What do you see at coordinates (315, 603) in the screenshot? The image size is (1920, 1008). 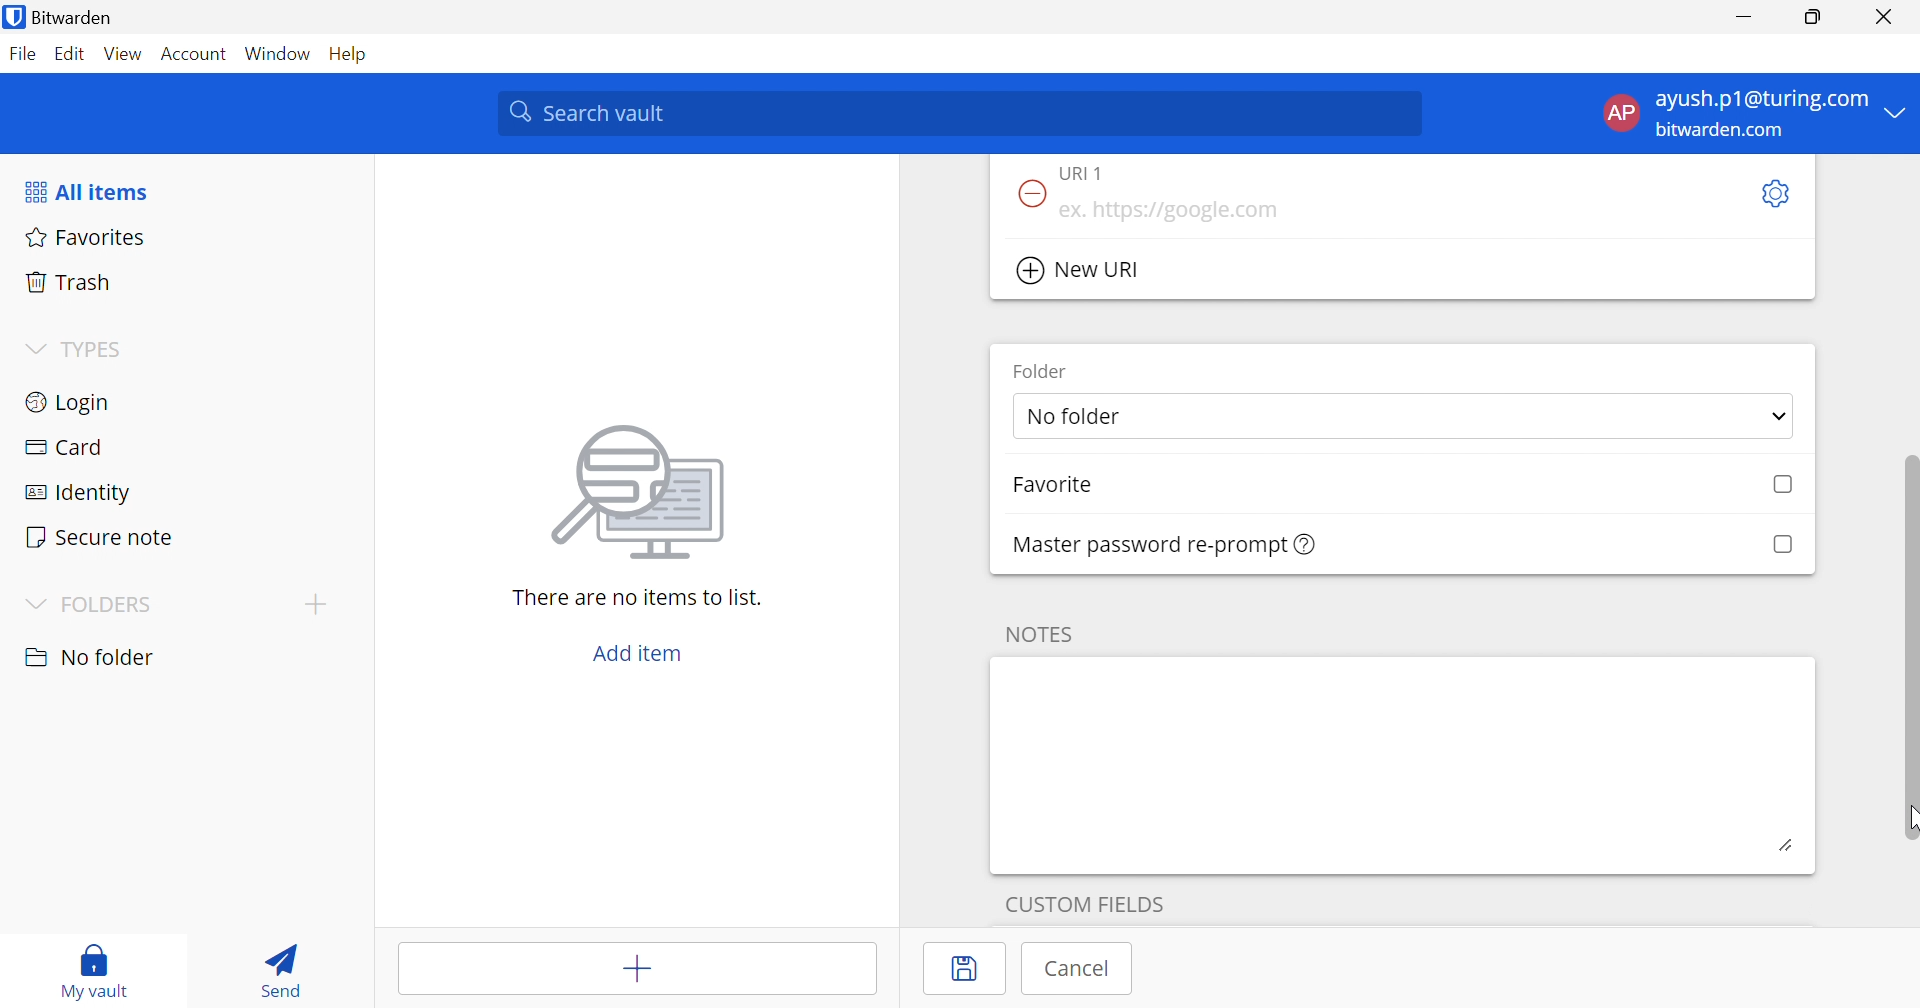 I see `Drop Down` at bounding box center [315, 603].